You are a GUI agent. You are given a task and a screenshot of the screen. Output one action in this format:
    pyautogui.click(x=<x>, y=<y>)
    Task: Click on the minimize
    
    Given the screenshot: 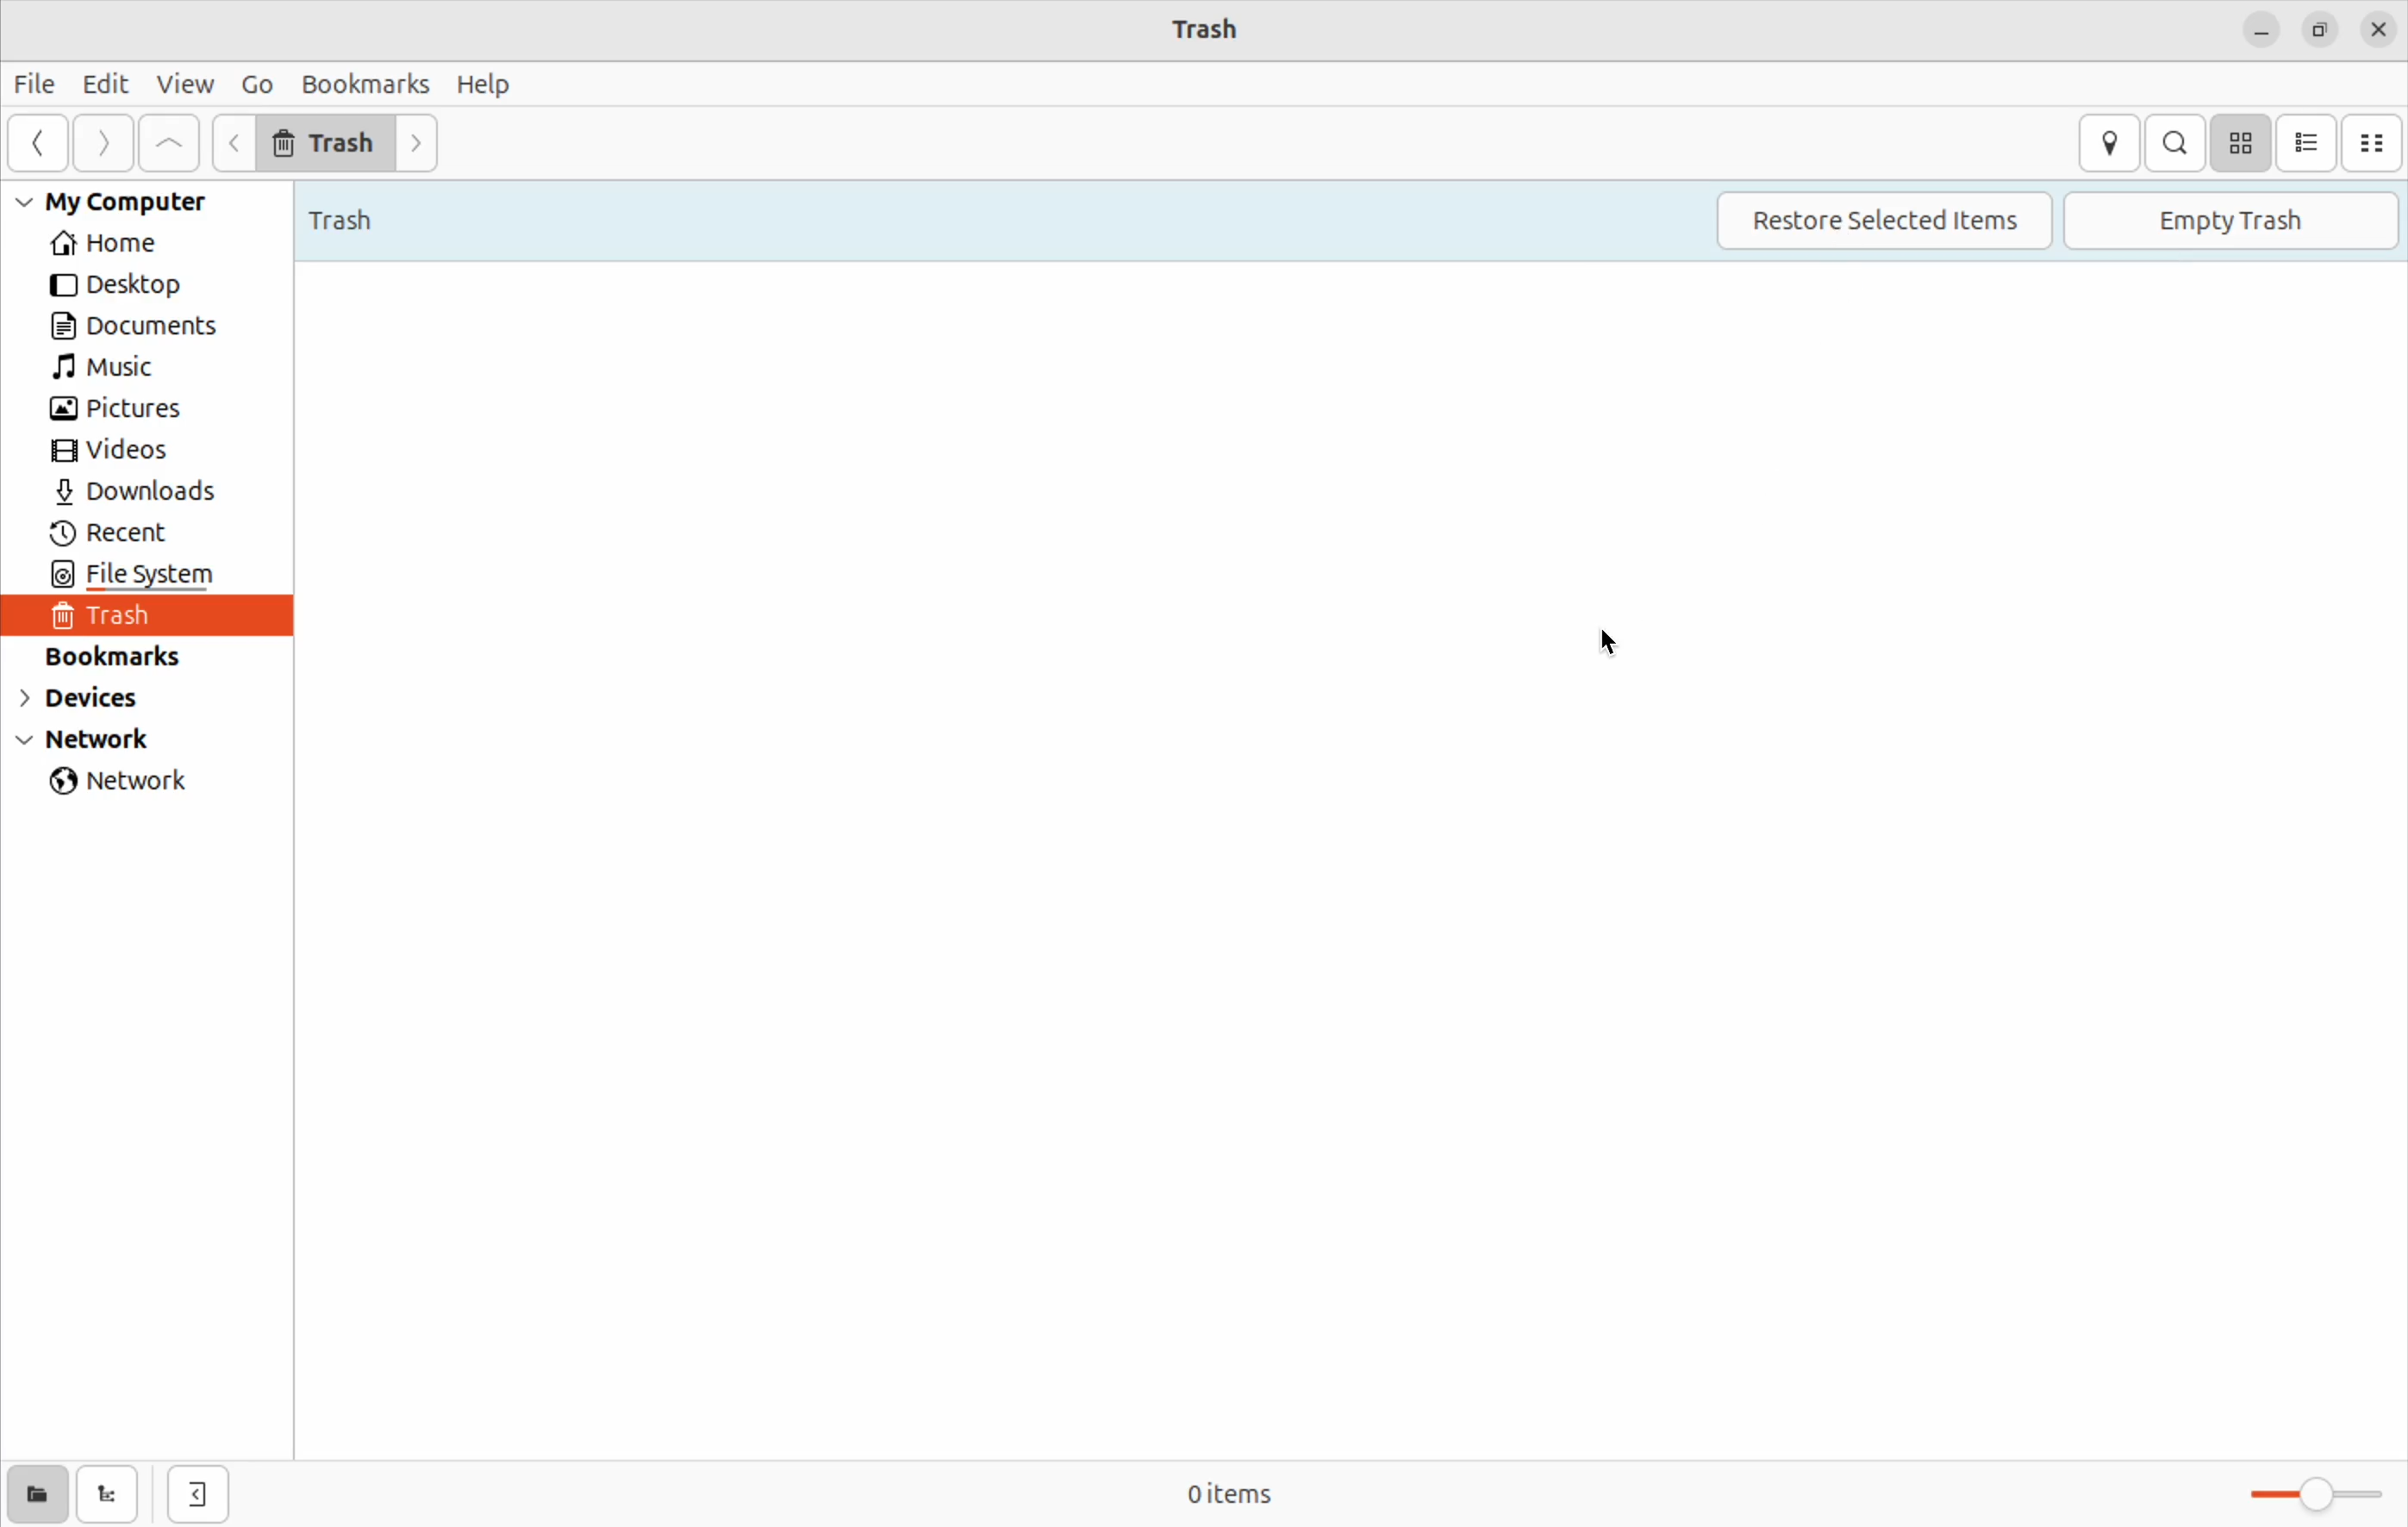 What is the action you would take?
    pyautogui.click(x=2261, y=31)
    